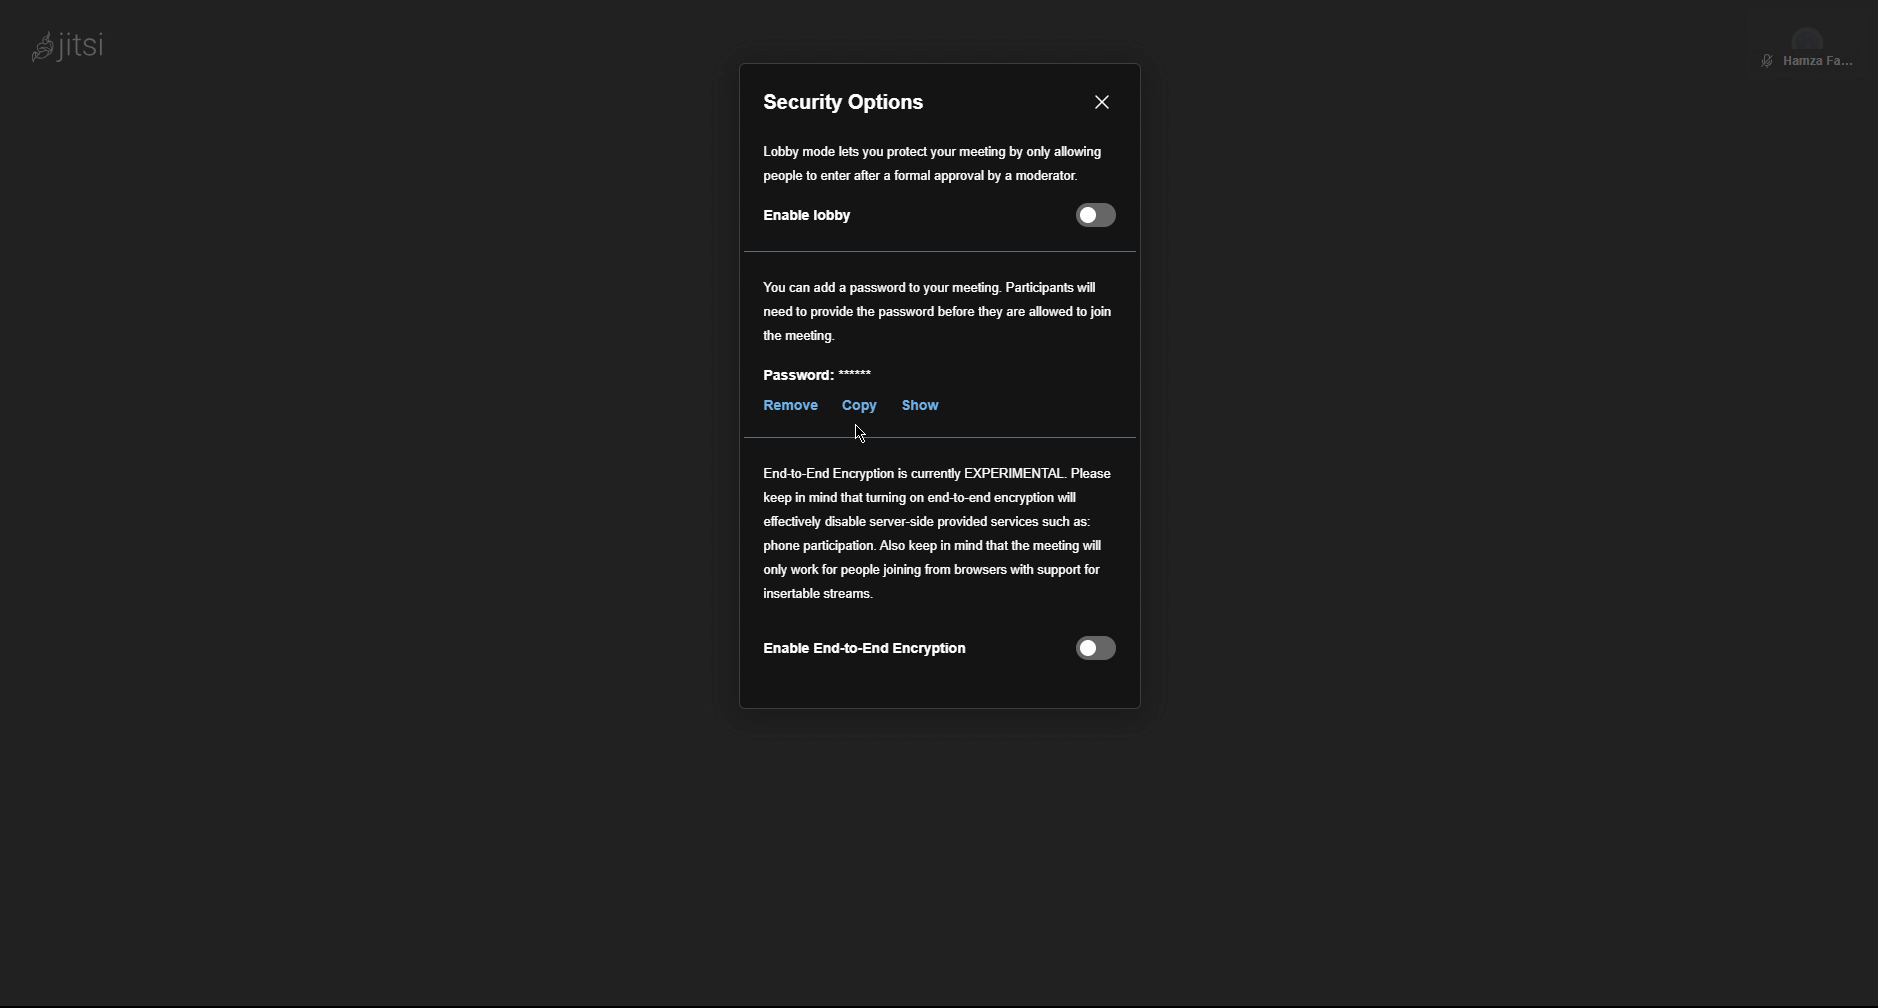 This screenshot has width=1878, height=1008. I want to click on Security Options, so click(849, 102).